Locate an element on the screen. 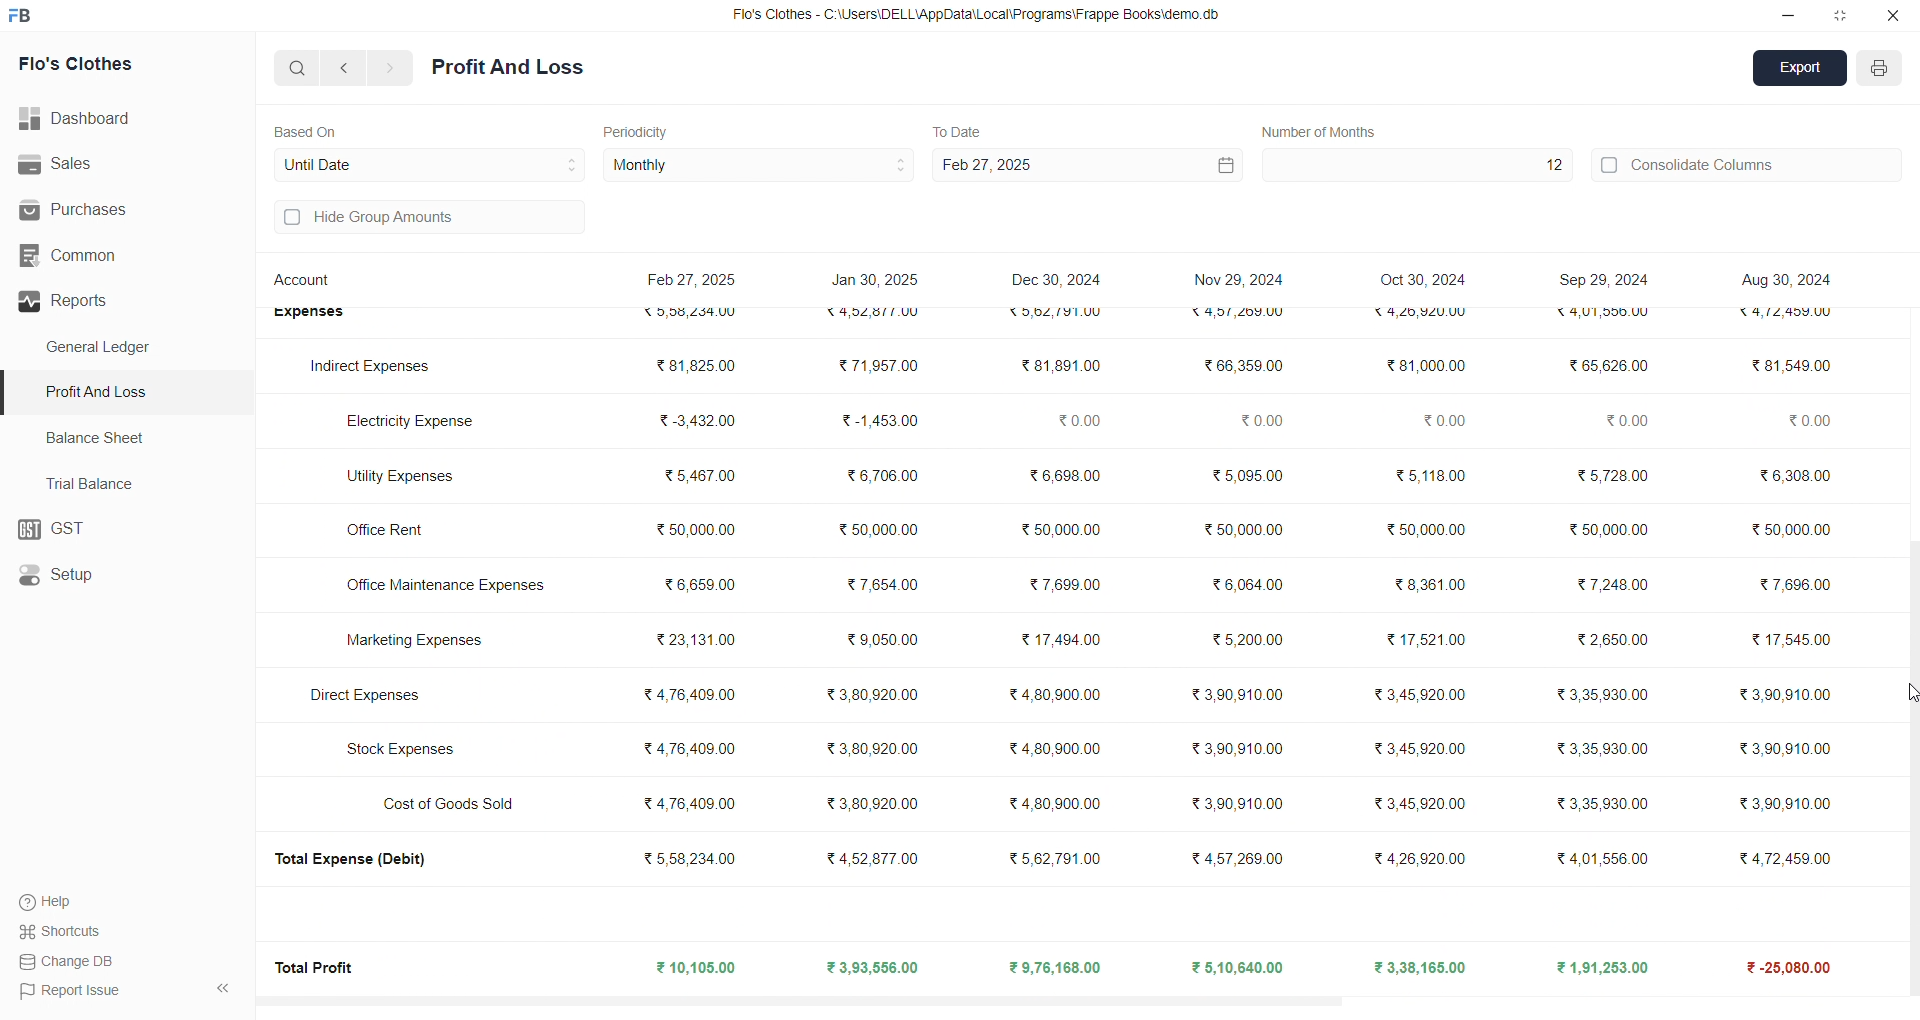 The width and height of the screenshot is (1920, 1020). ₹8,361.00 is located at coordinates (1428, 584).